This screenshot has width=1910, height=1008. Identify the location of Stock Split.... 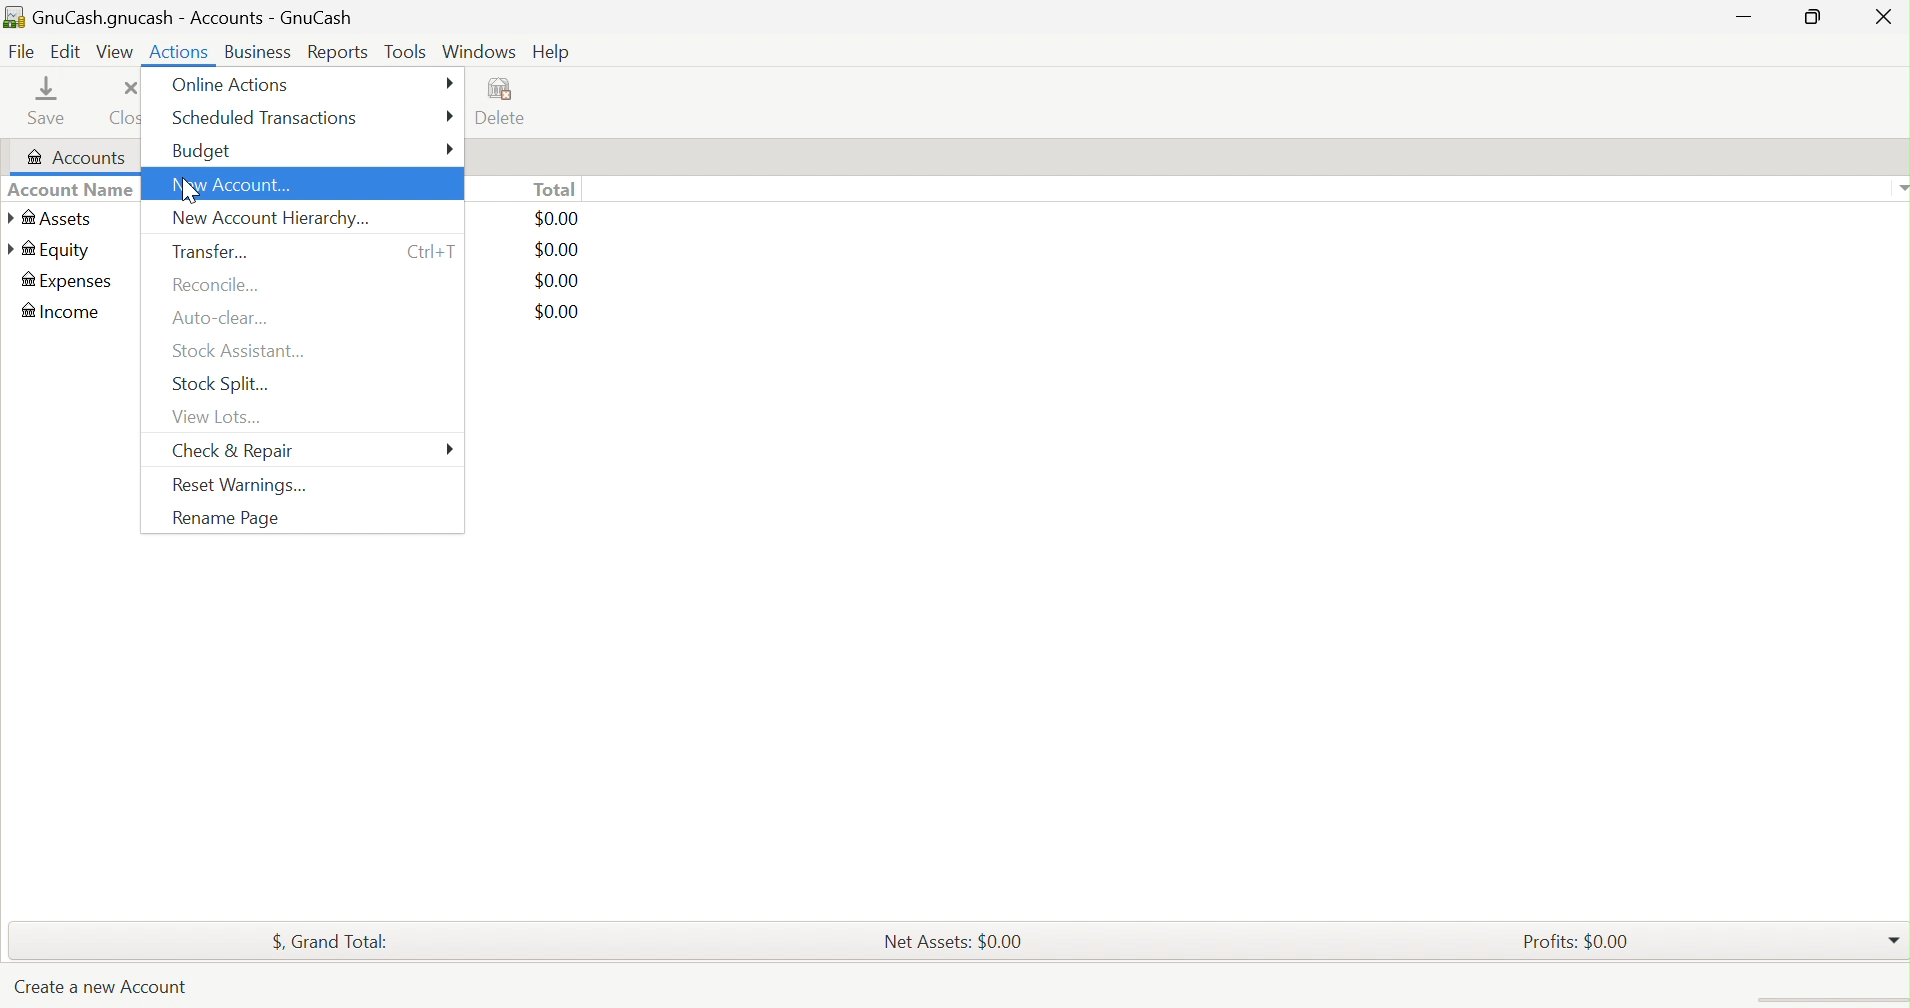
(224, 384).